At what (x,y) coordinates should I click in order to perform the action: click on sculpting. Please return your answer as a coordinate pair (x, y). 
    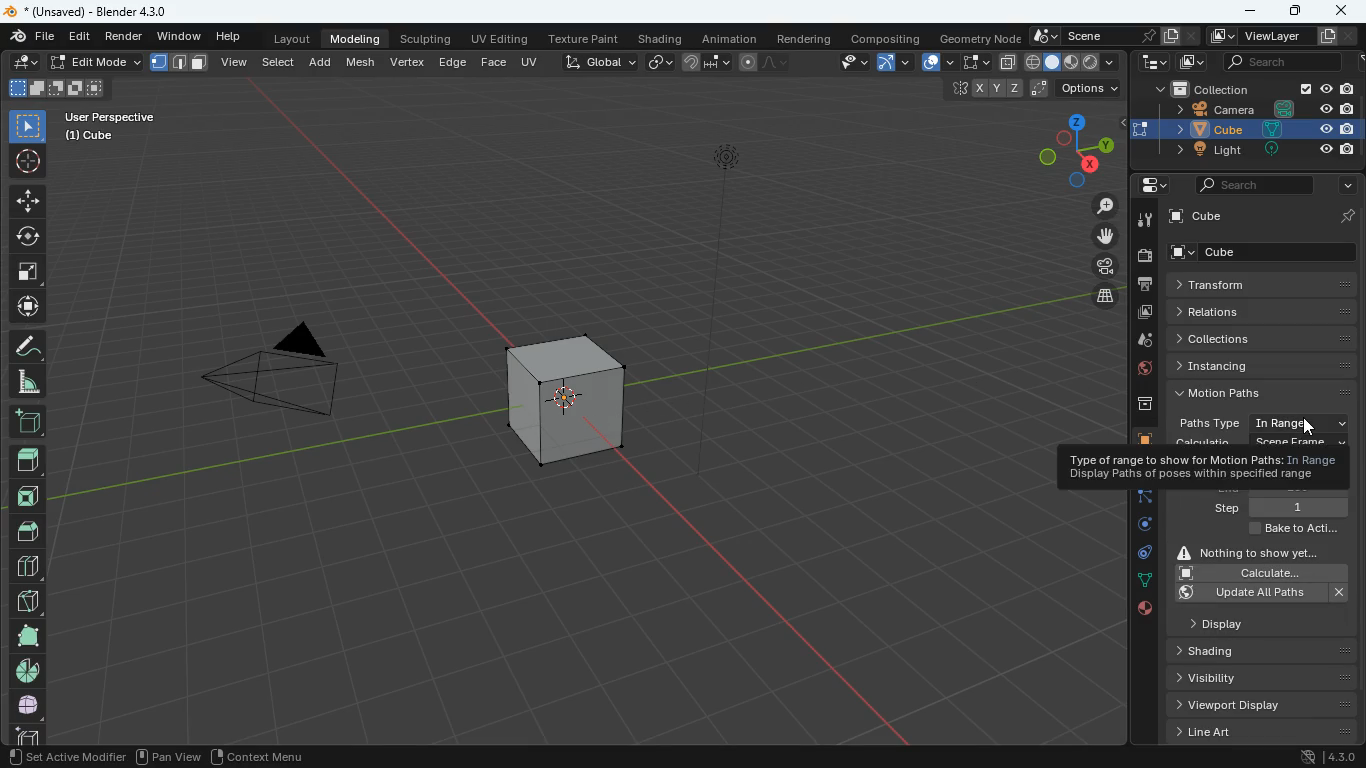
    Looking at the image, I should click on (424, 37).